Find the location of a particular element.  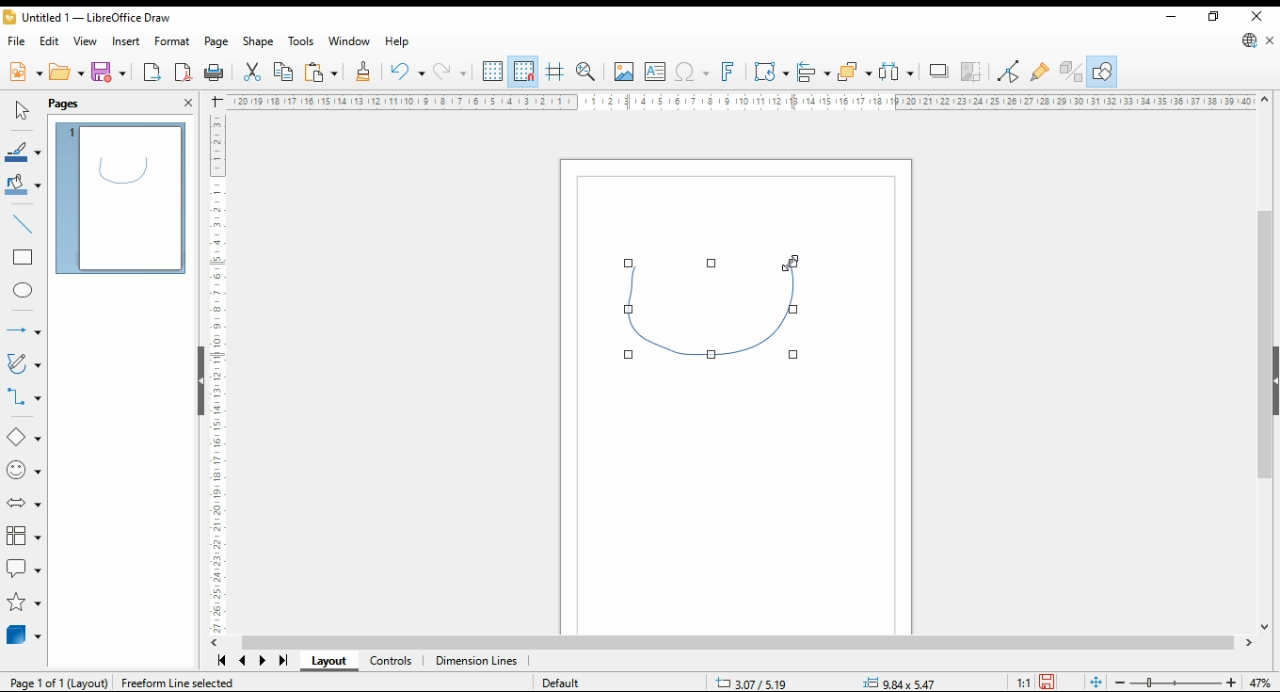

align objects is located at coordinates (814, 72).